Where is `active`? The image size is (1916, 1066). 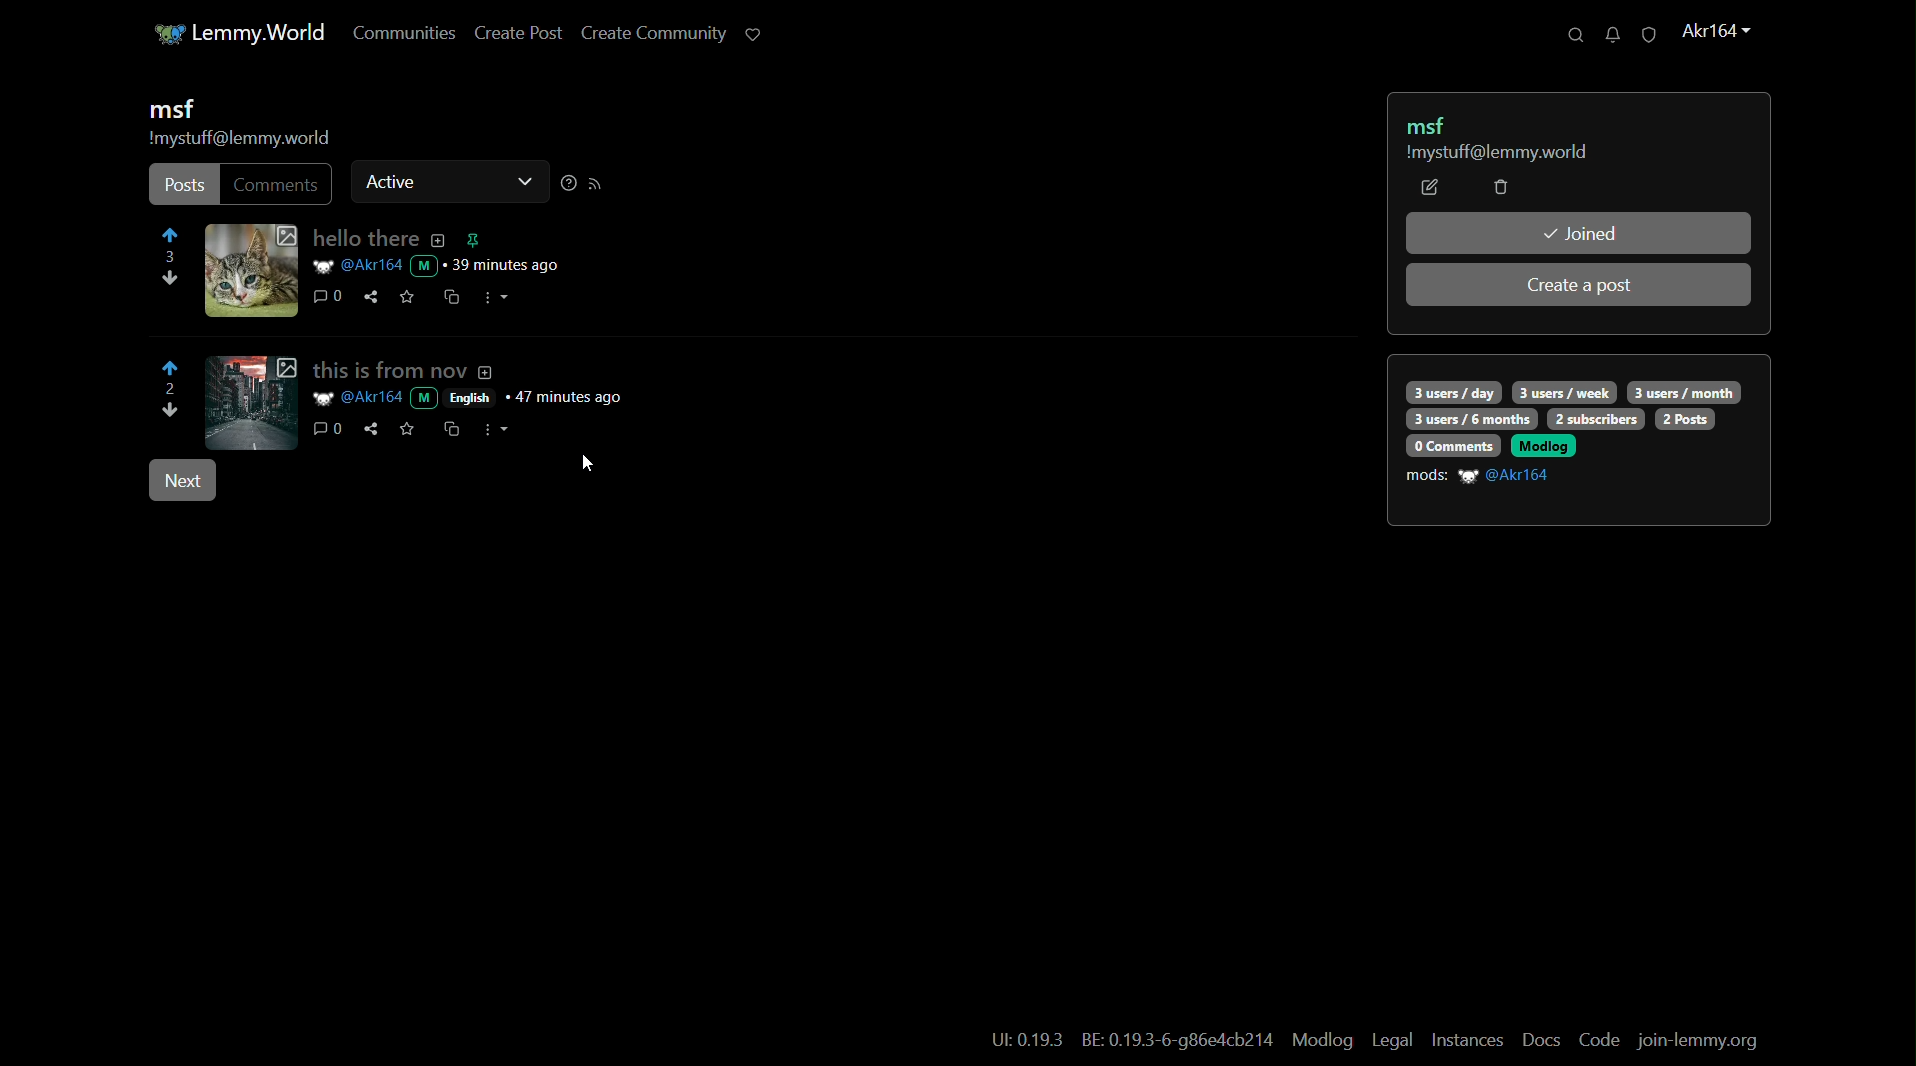
active is located at coordinates (392, 180).